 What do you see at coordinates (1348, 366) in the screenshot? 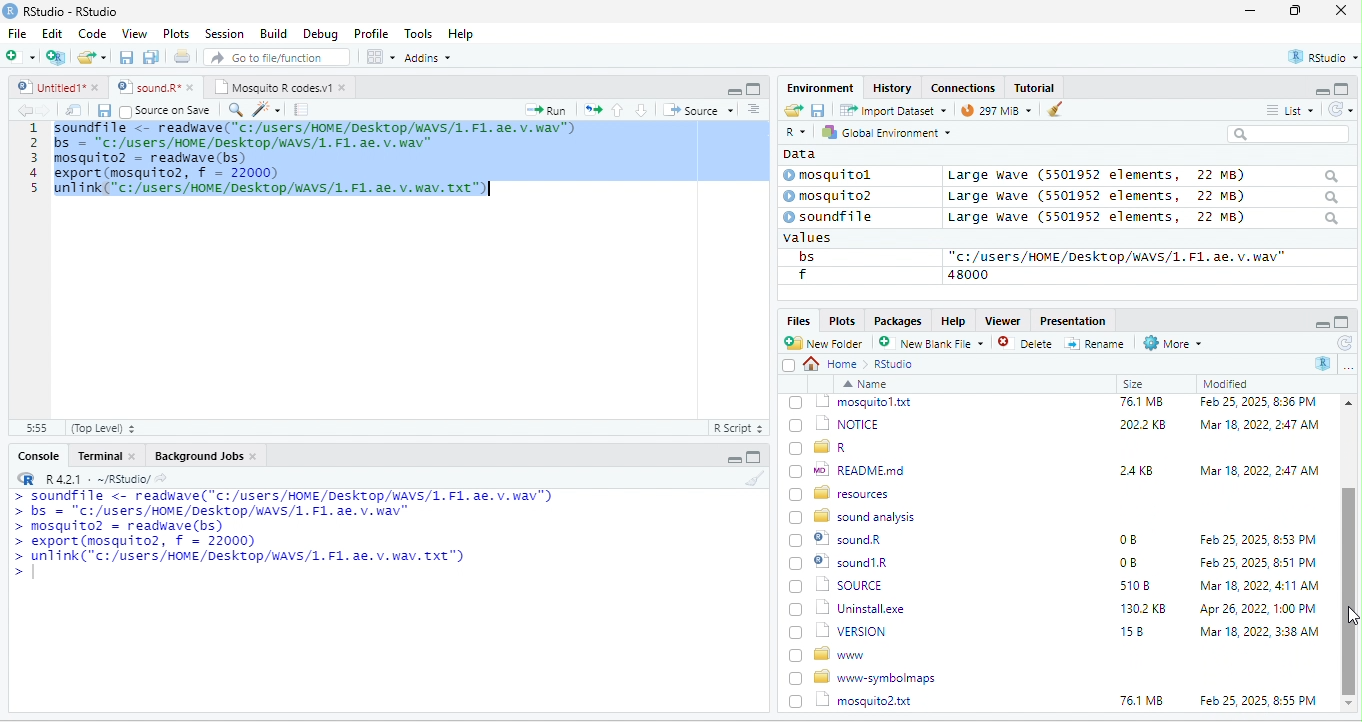
I see `more` at bounding box center [1348, 366].